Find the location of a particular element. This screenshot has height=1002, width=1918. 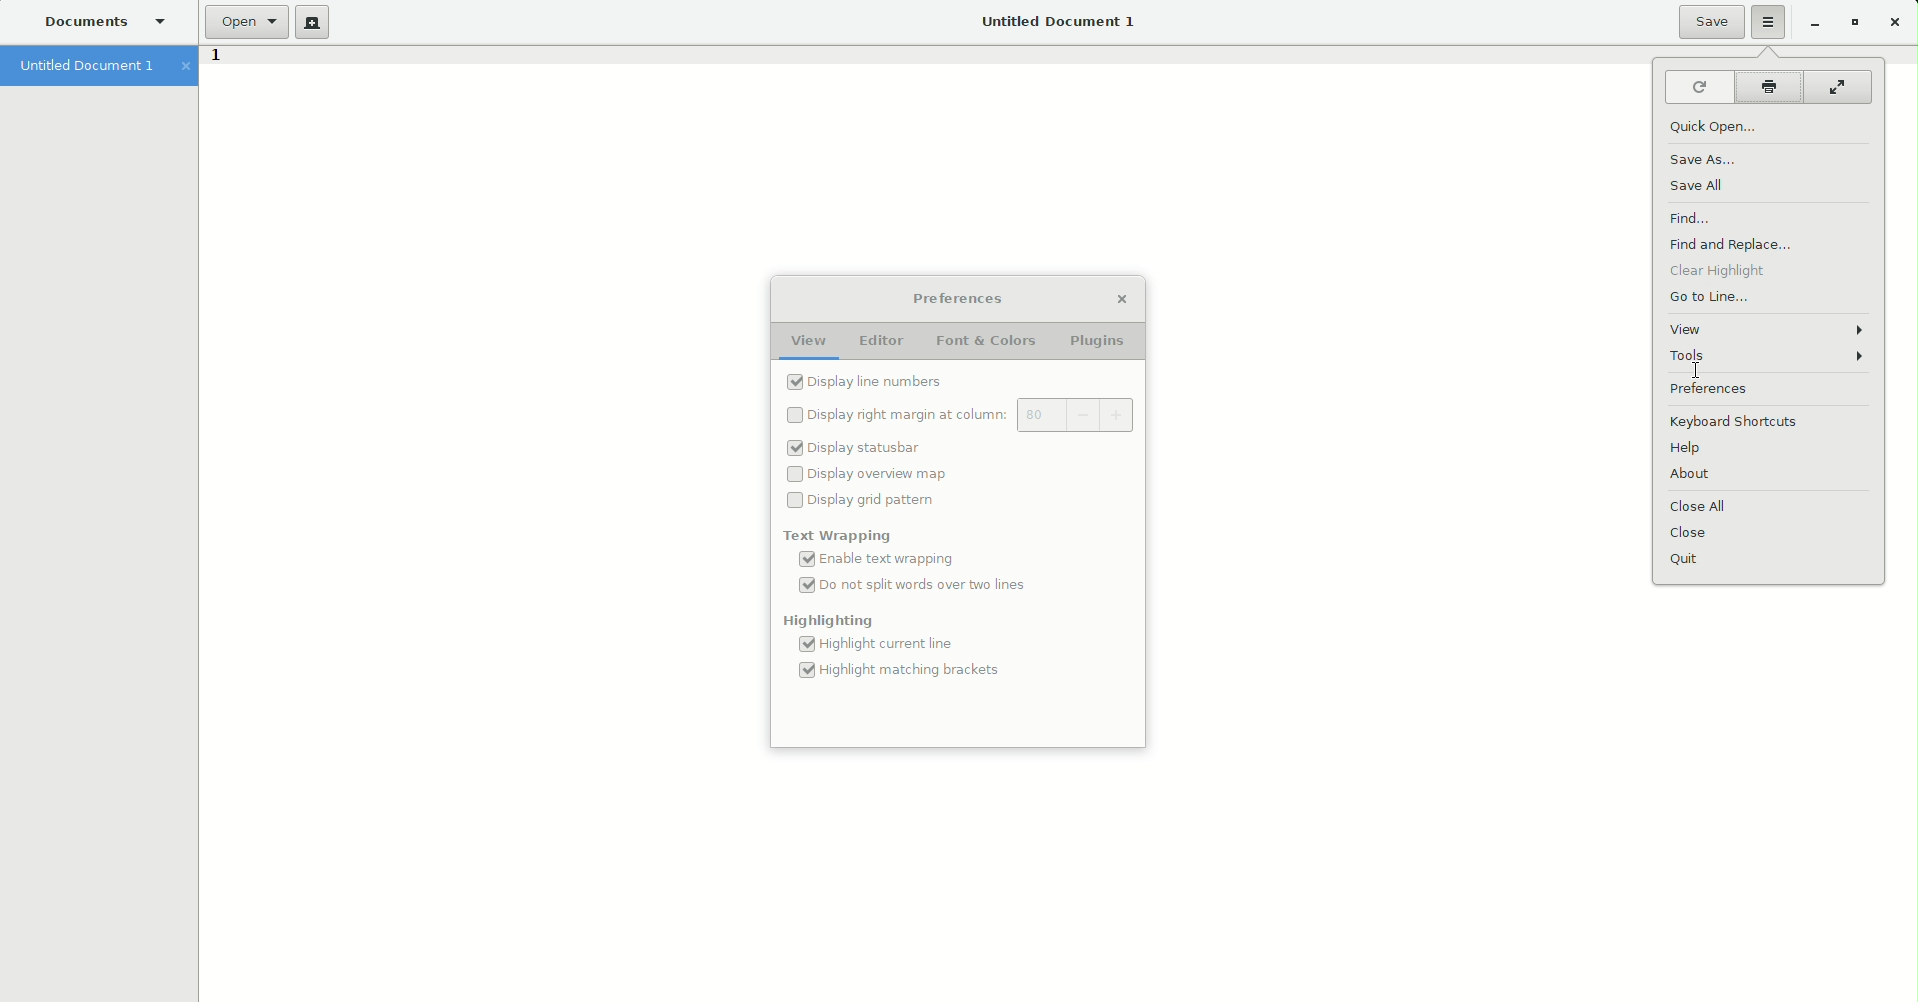

Untitled Document 1 is located at coordinates (1055, 22).